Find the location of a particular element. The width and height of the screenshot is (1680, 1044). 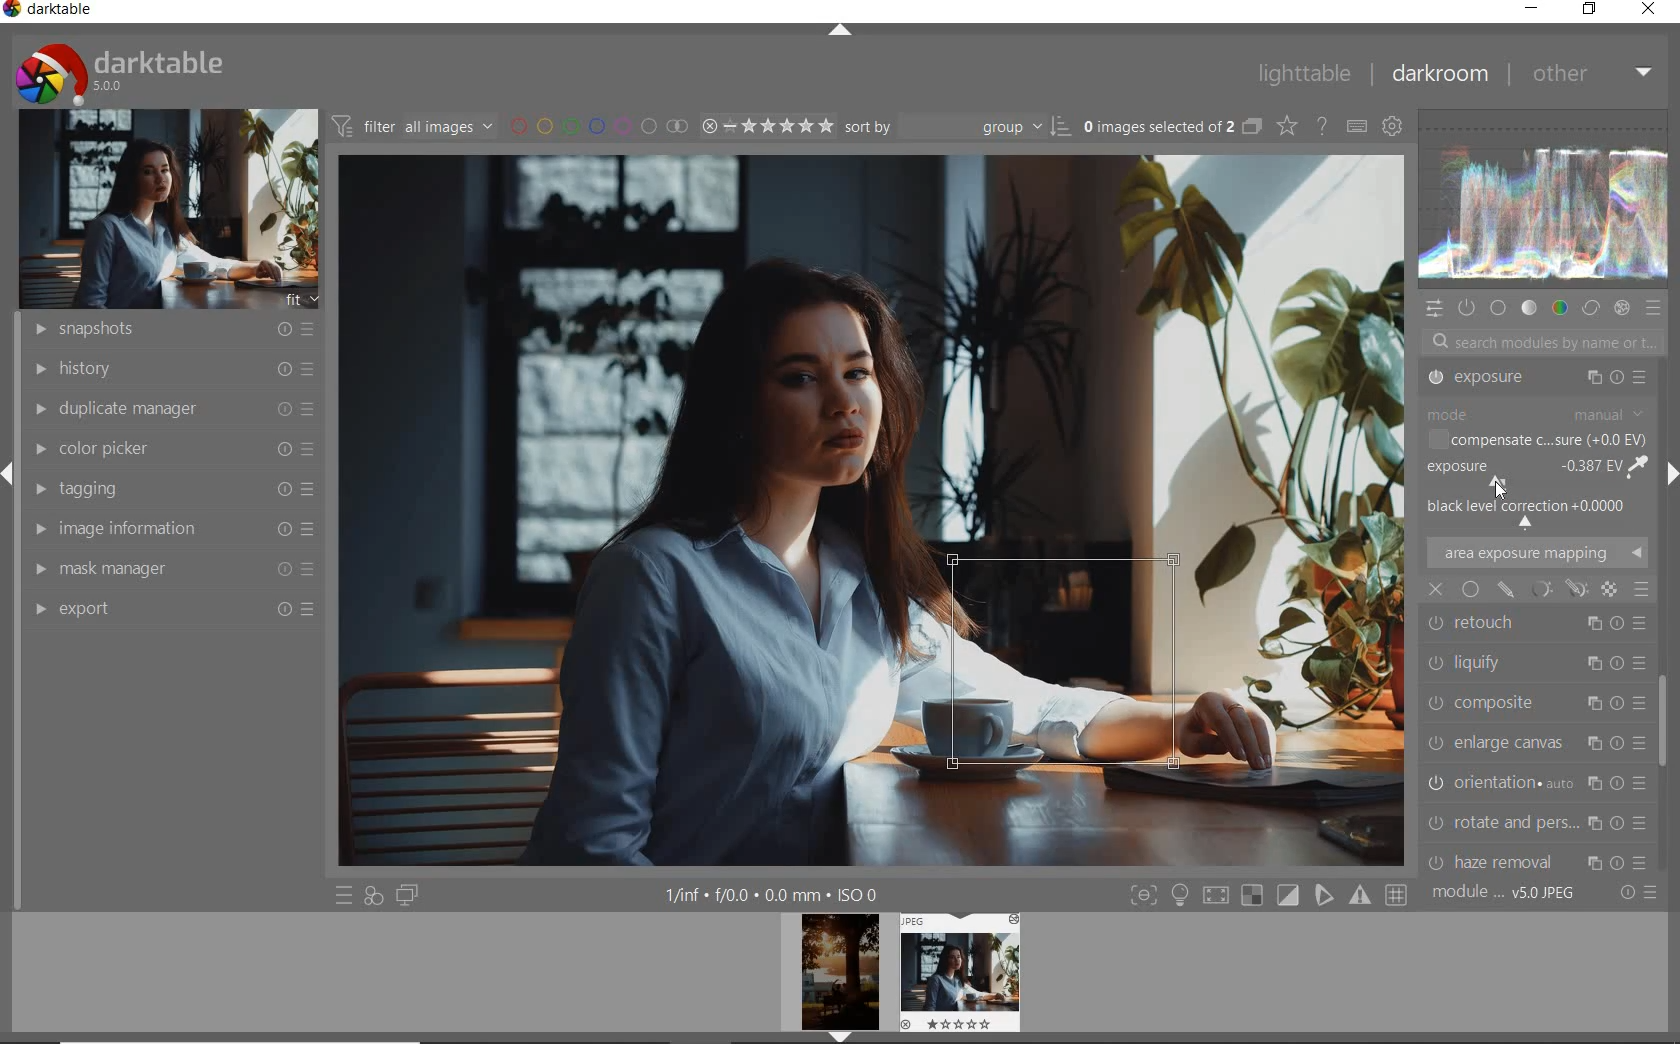

TAGGING is located at coordinates (169, 487).